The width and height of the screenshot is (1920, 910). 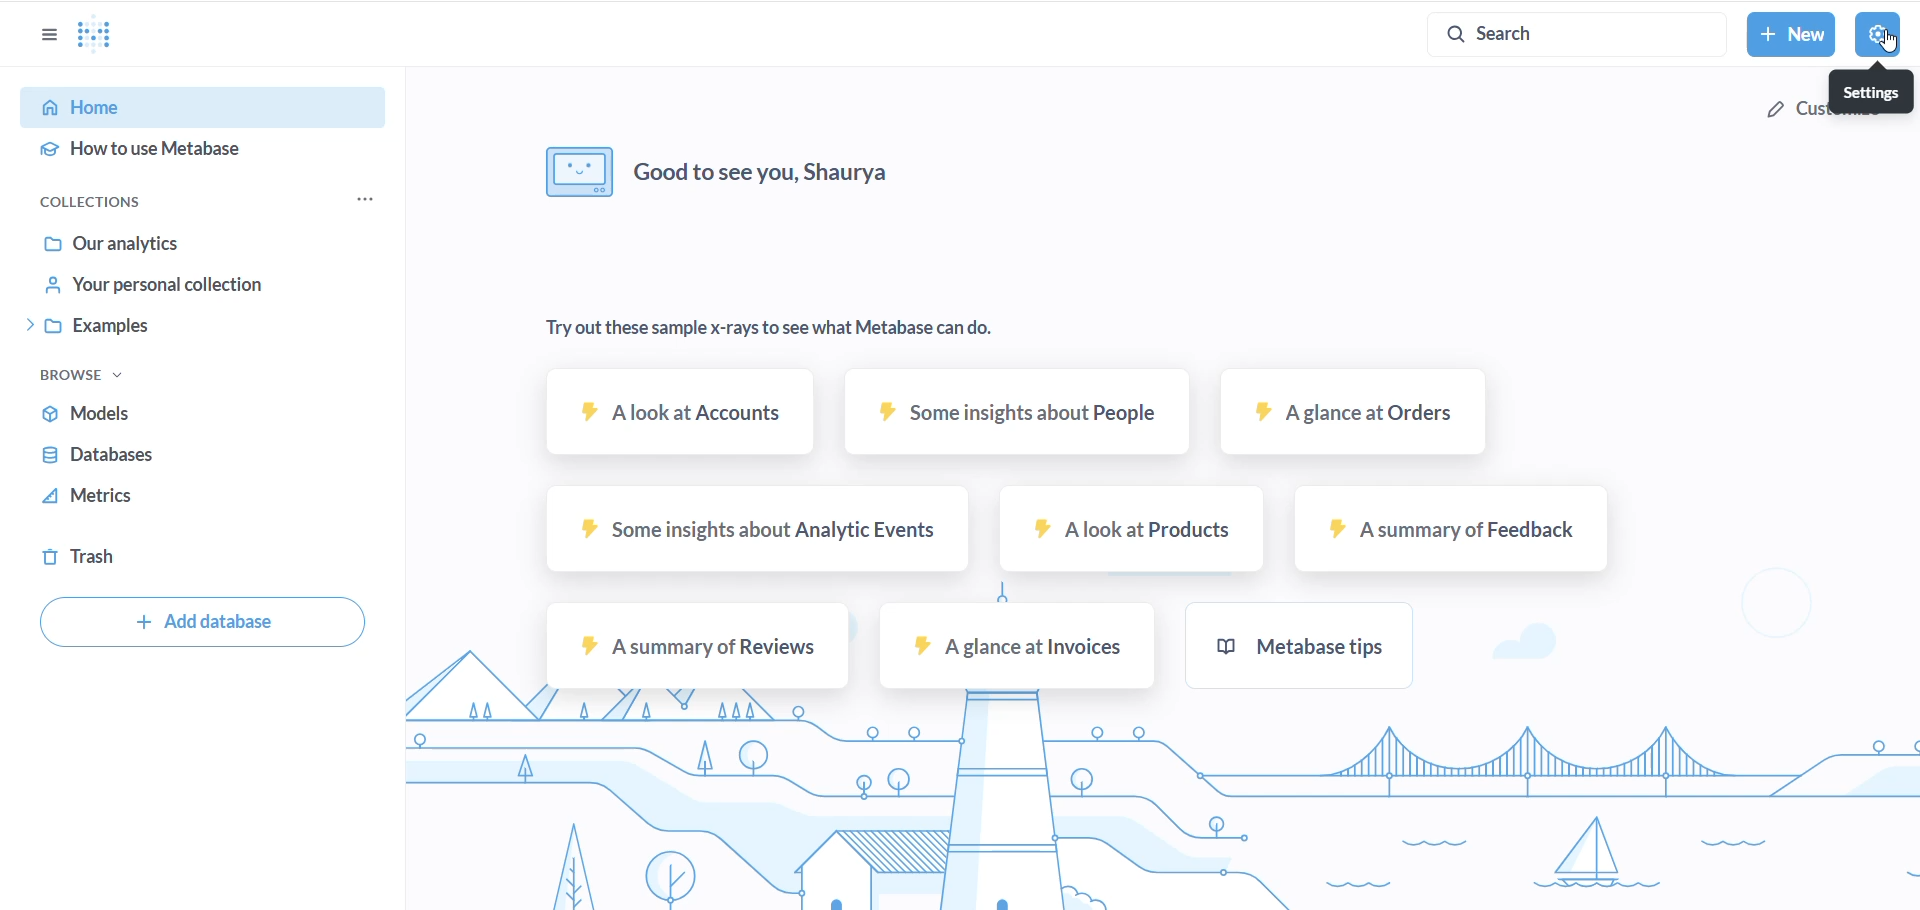 I want to click on METRICS, so click(x=122, y=497).